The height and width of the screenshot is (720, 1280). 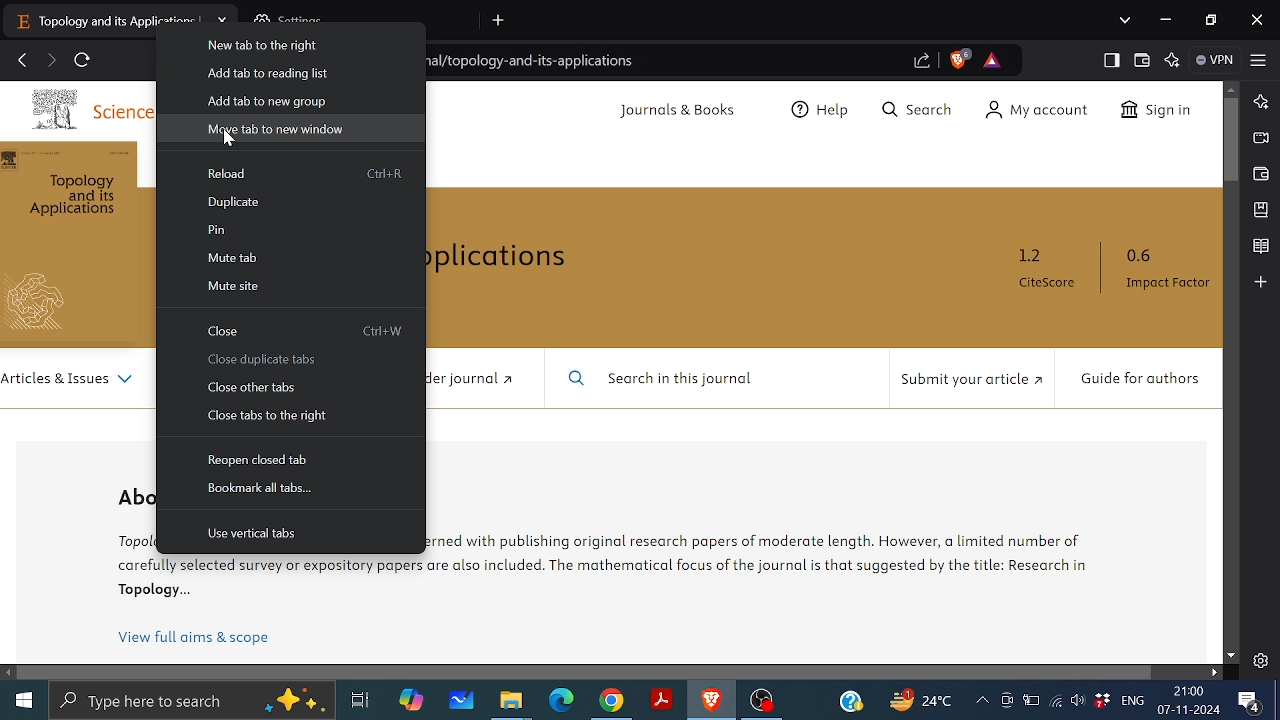 I want to click on Files, so click(x=511, y=703).